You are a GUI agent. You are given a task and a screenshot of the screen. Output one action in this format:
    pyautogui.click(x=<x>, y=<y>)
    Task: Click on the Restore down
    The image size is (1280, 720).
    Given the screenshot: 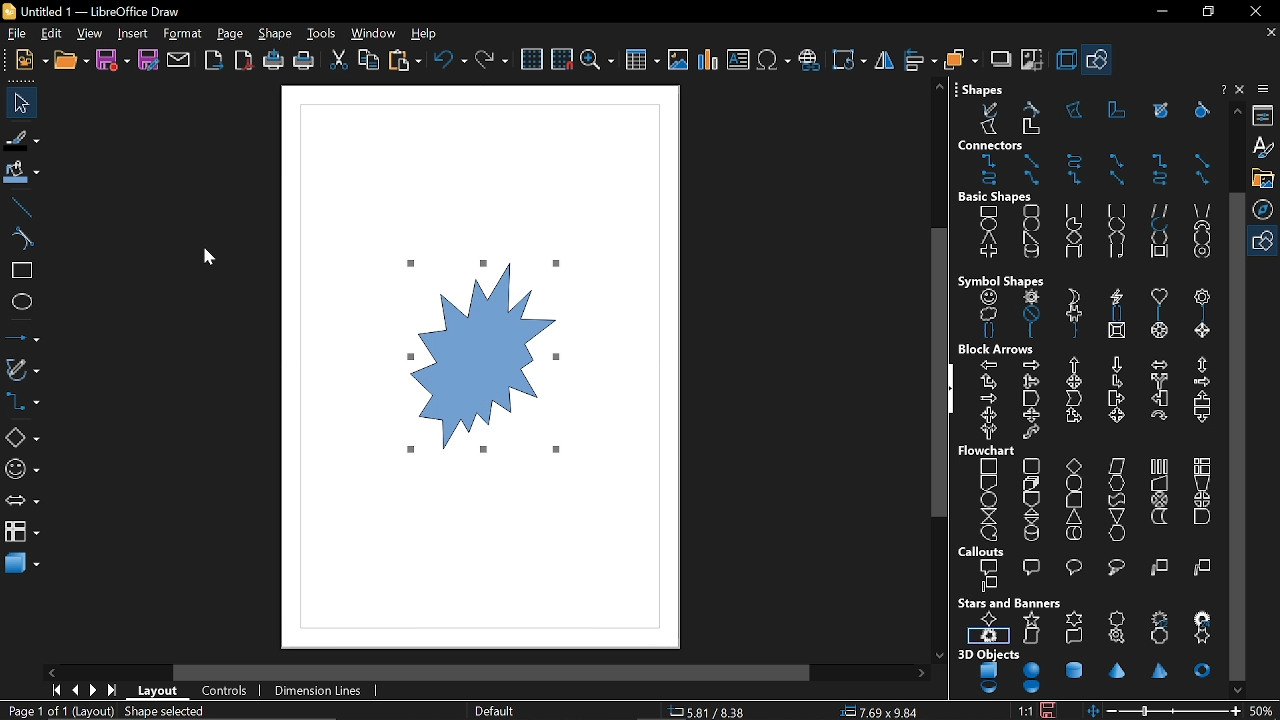 What is the action you would take?
    pyautogui.click(x=1206, y=13)
    